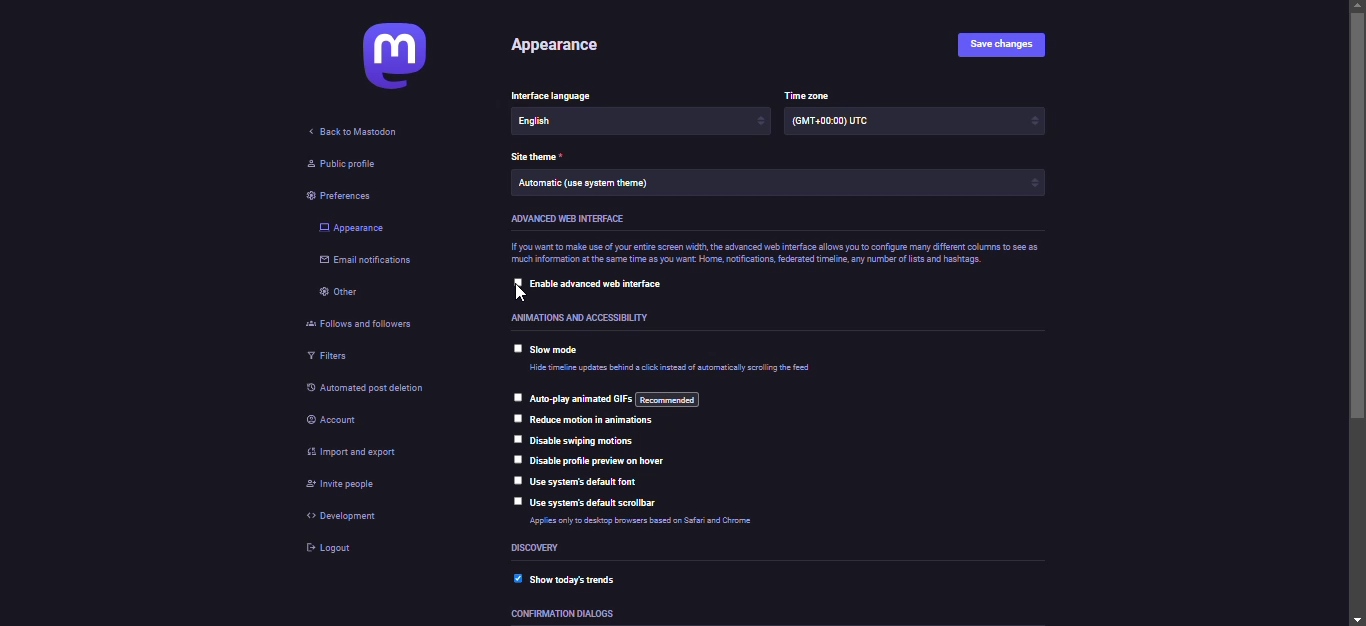 The image size is (1366, 626). Describe the element at coordinates (396, 59) in the screenshot. I see `mastodon` at that location.